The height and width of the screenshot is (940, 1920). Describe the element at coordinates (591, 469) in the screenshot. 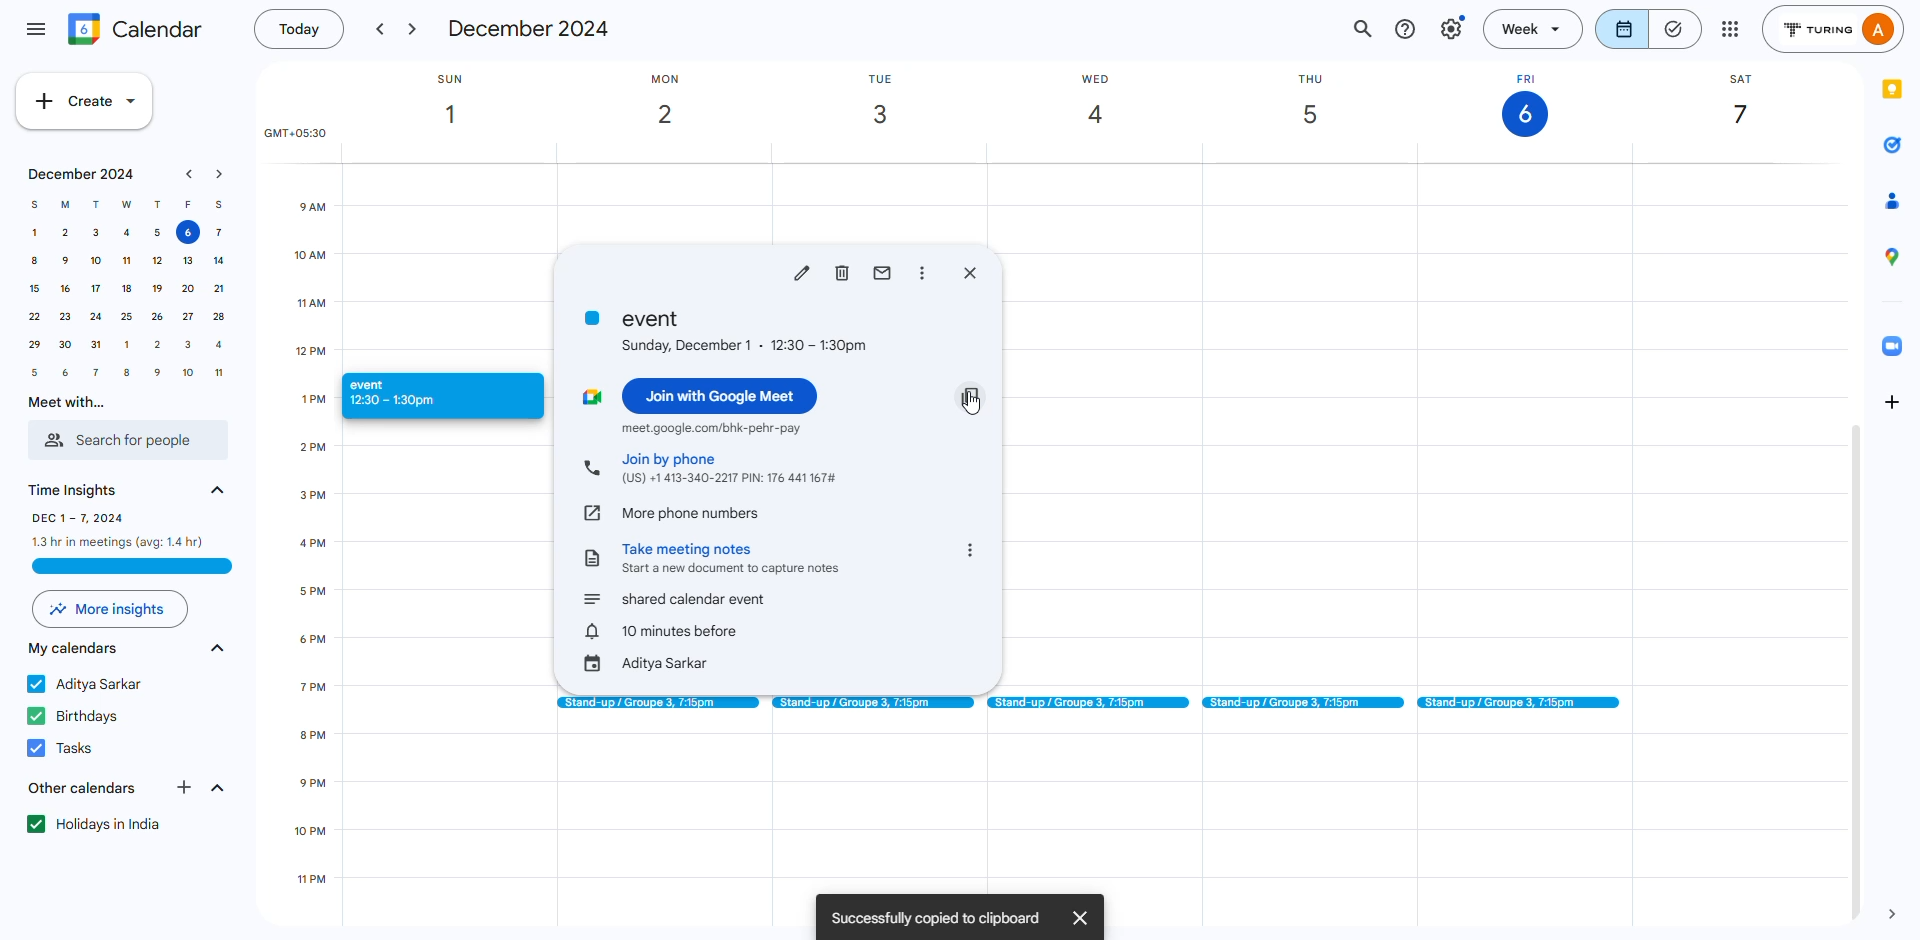

I see `phone` at that location.